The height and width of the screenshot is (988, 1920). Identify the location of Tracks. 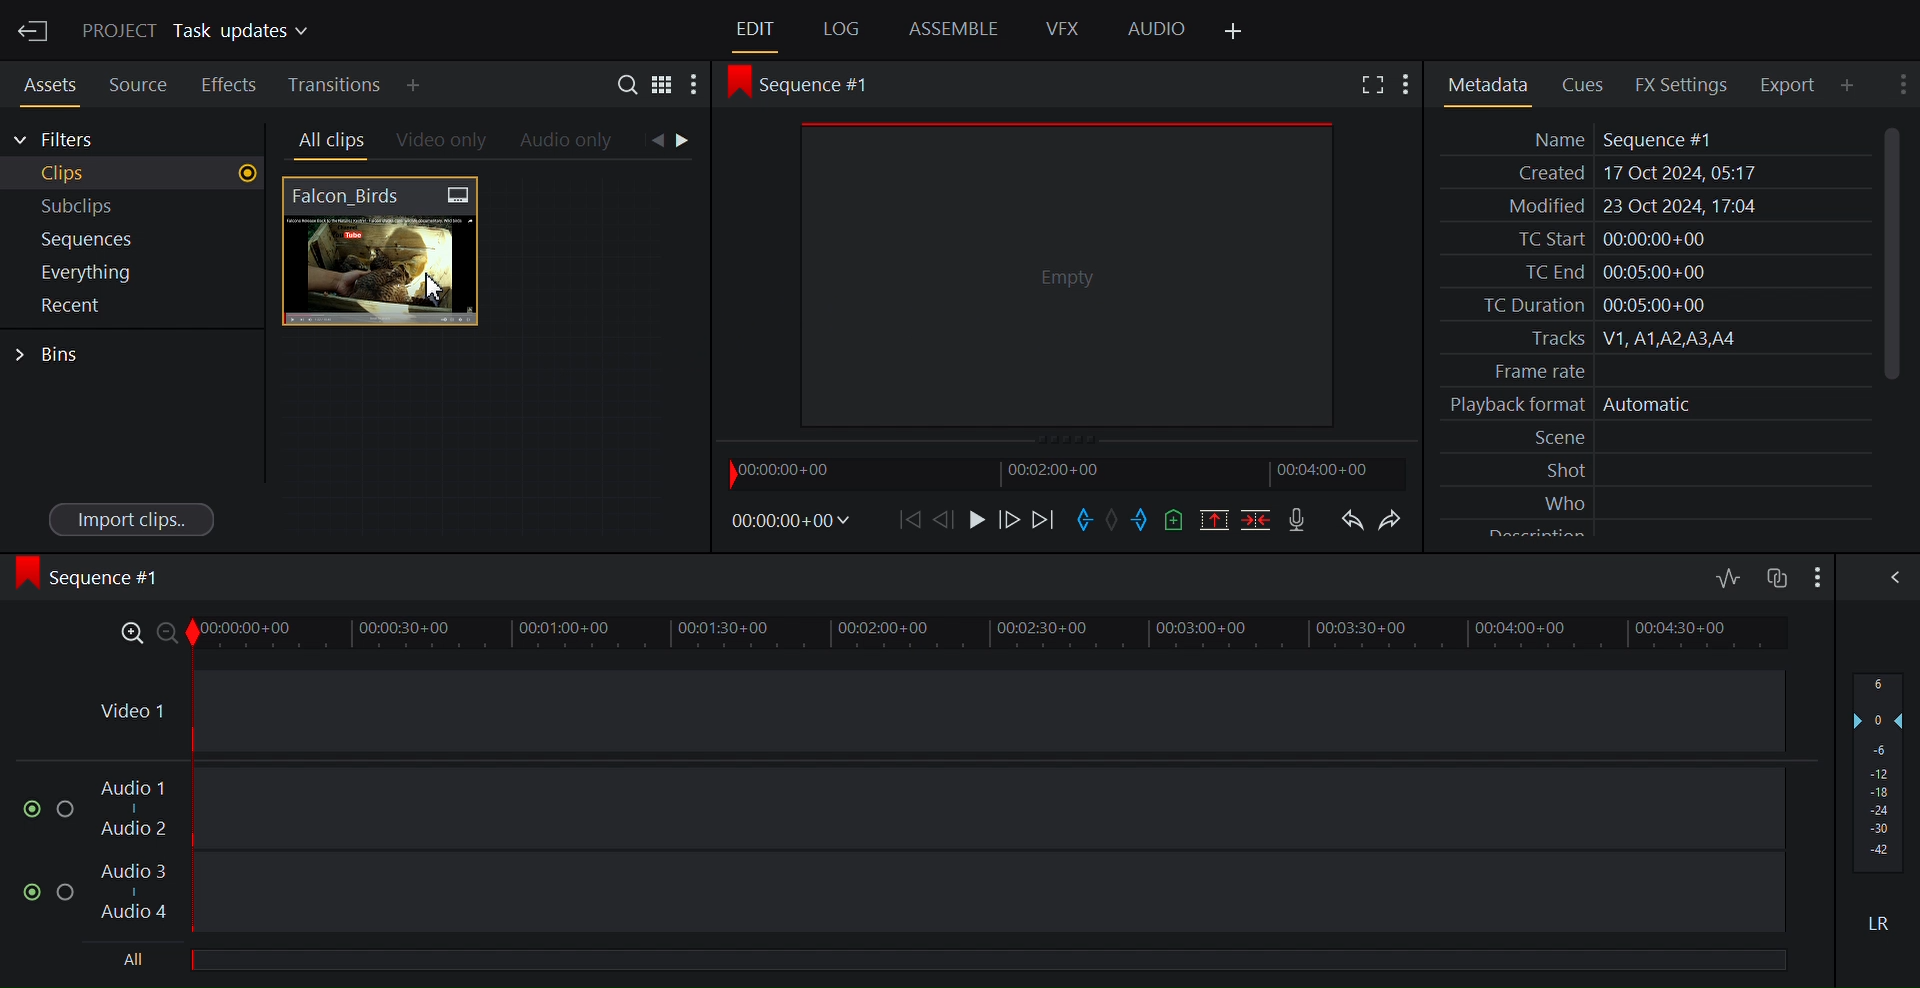
(1653, 339).